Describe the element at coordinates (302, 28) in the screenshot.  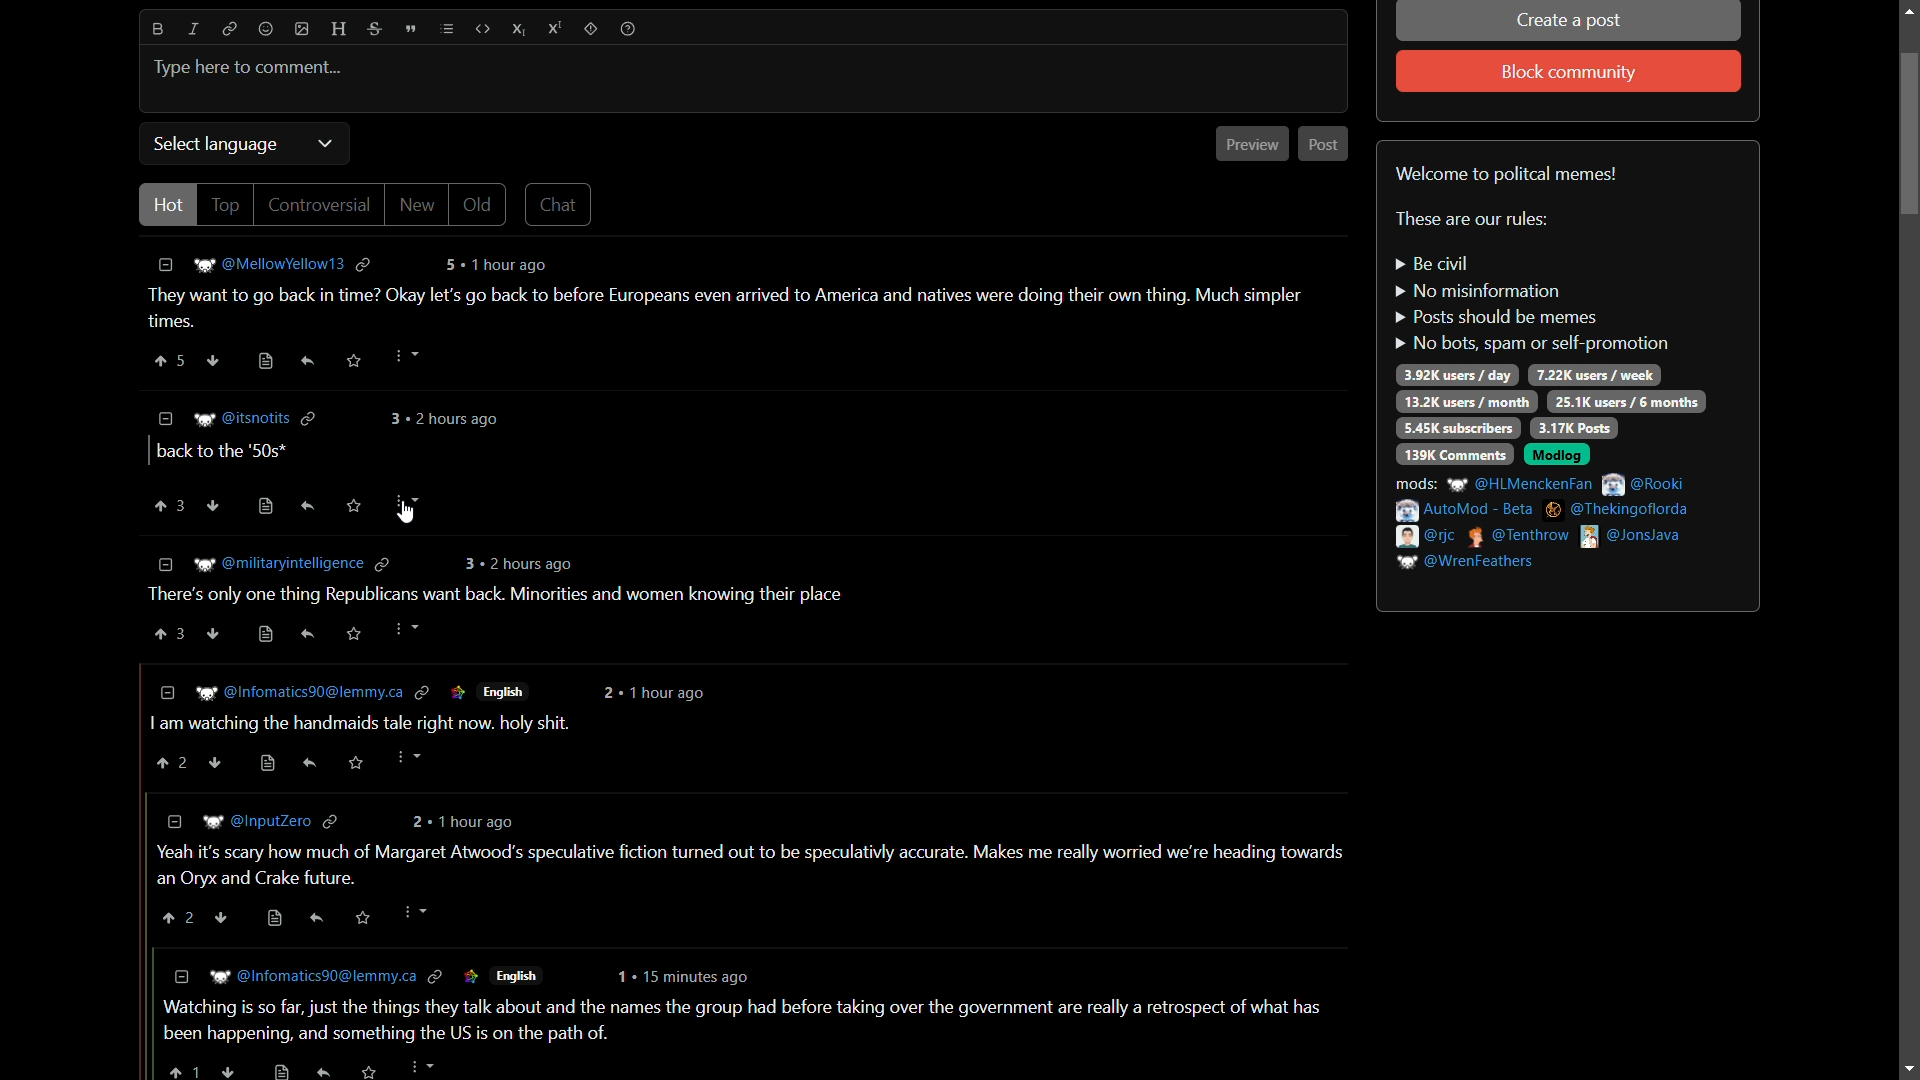
I see `image` at that location.